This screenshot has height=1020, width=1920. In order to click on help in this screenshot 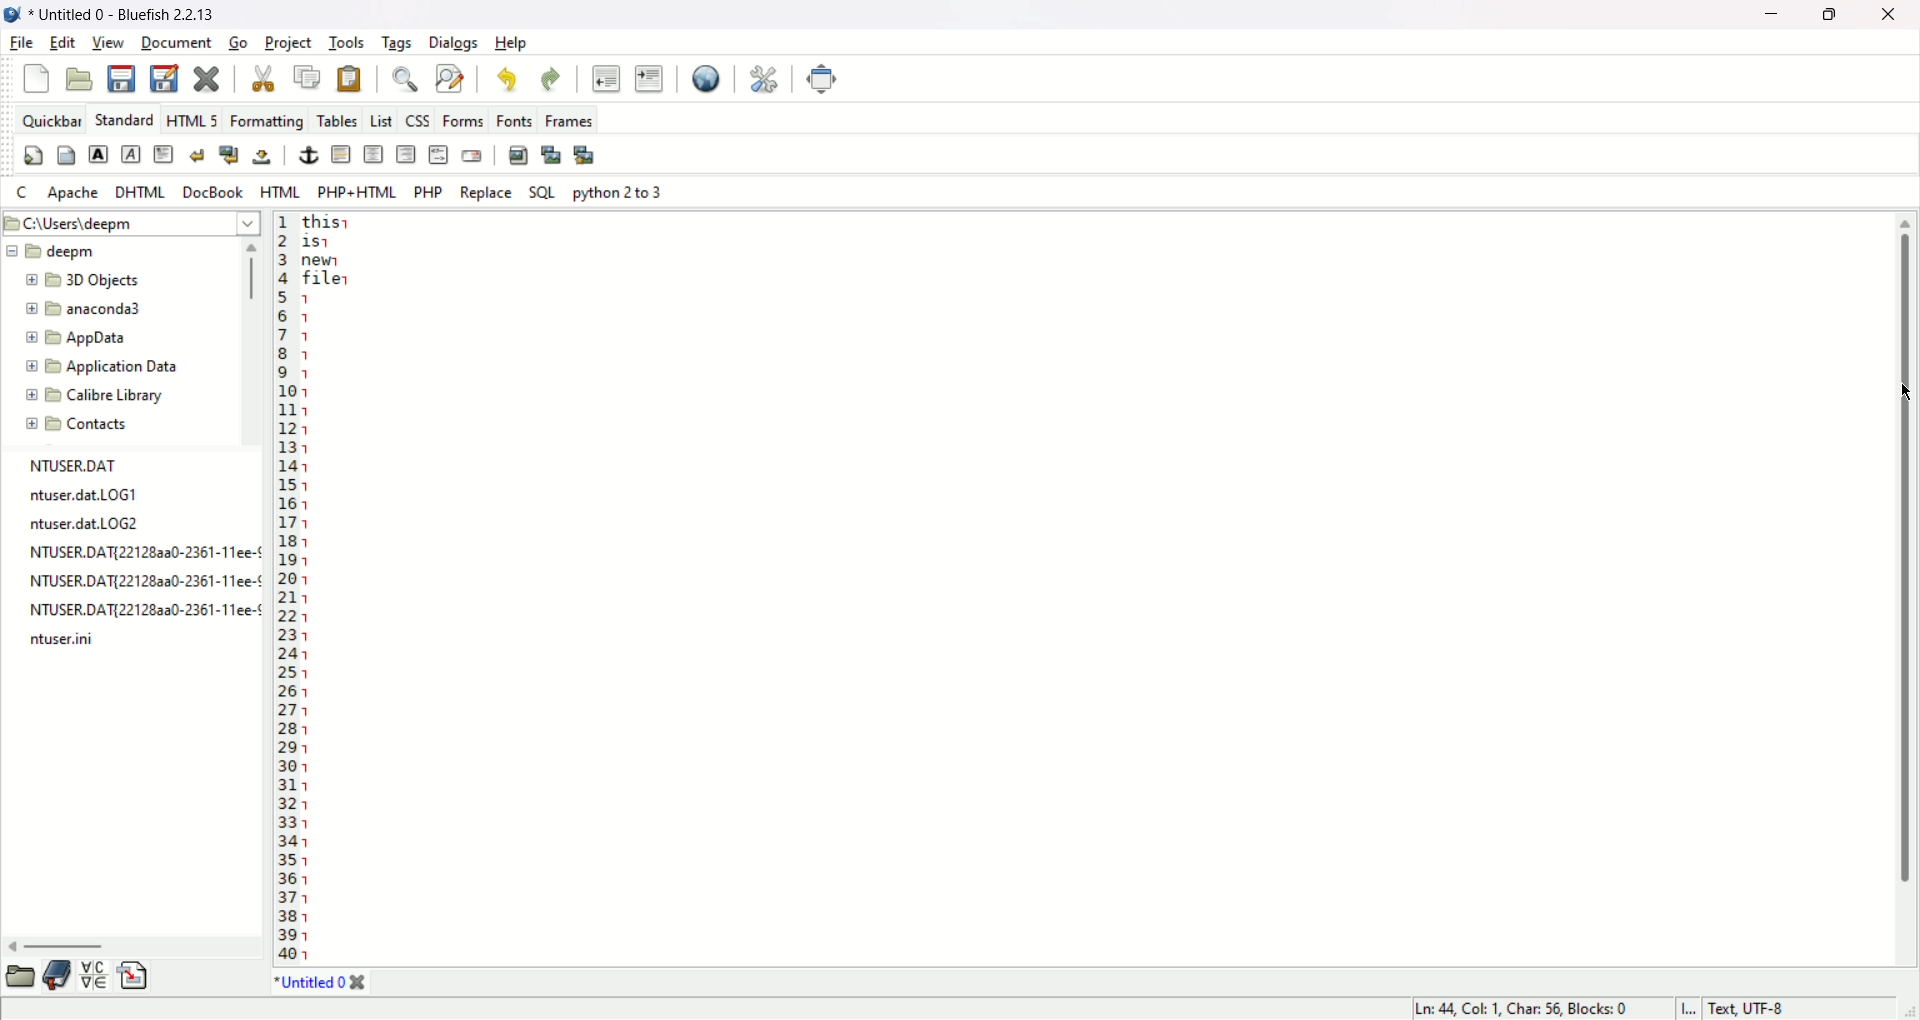, I will do `click(515, 43)`.